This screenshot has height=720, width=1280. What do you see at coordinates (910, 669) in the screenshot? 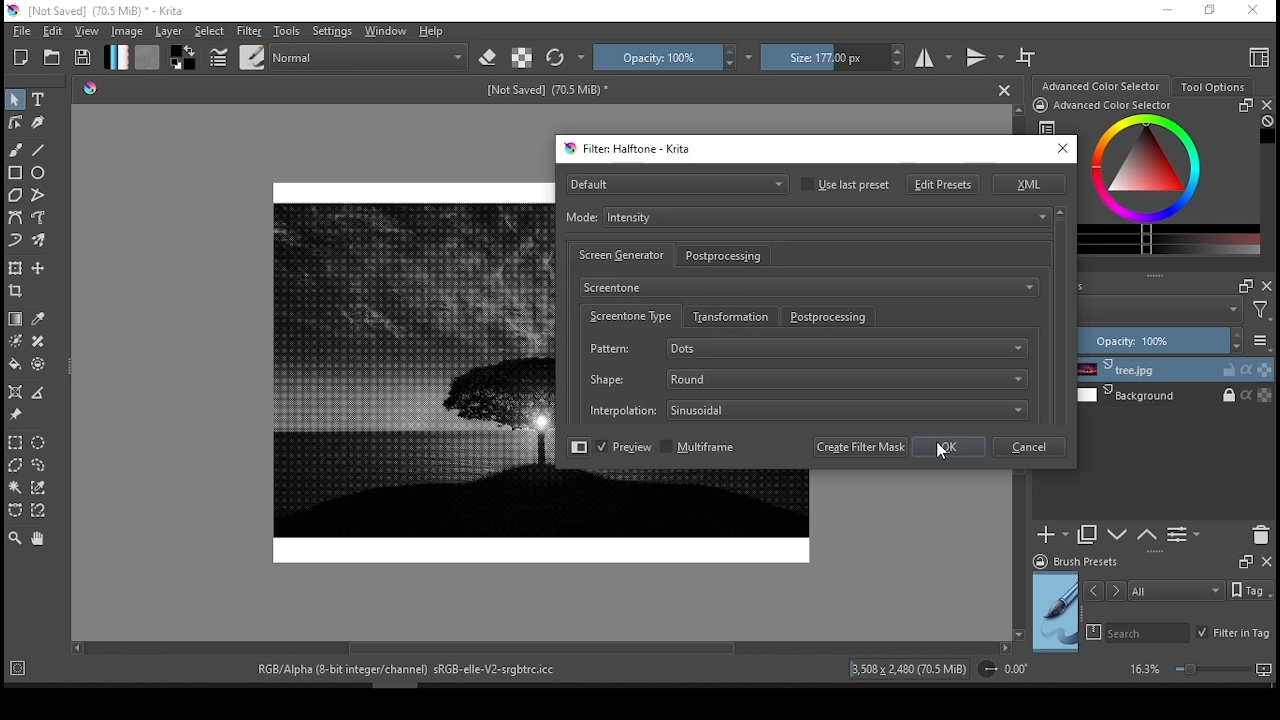
I see `image details` at bounding box center [910, 669].